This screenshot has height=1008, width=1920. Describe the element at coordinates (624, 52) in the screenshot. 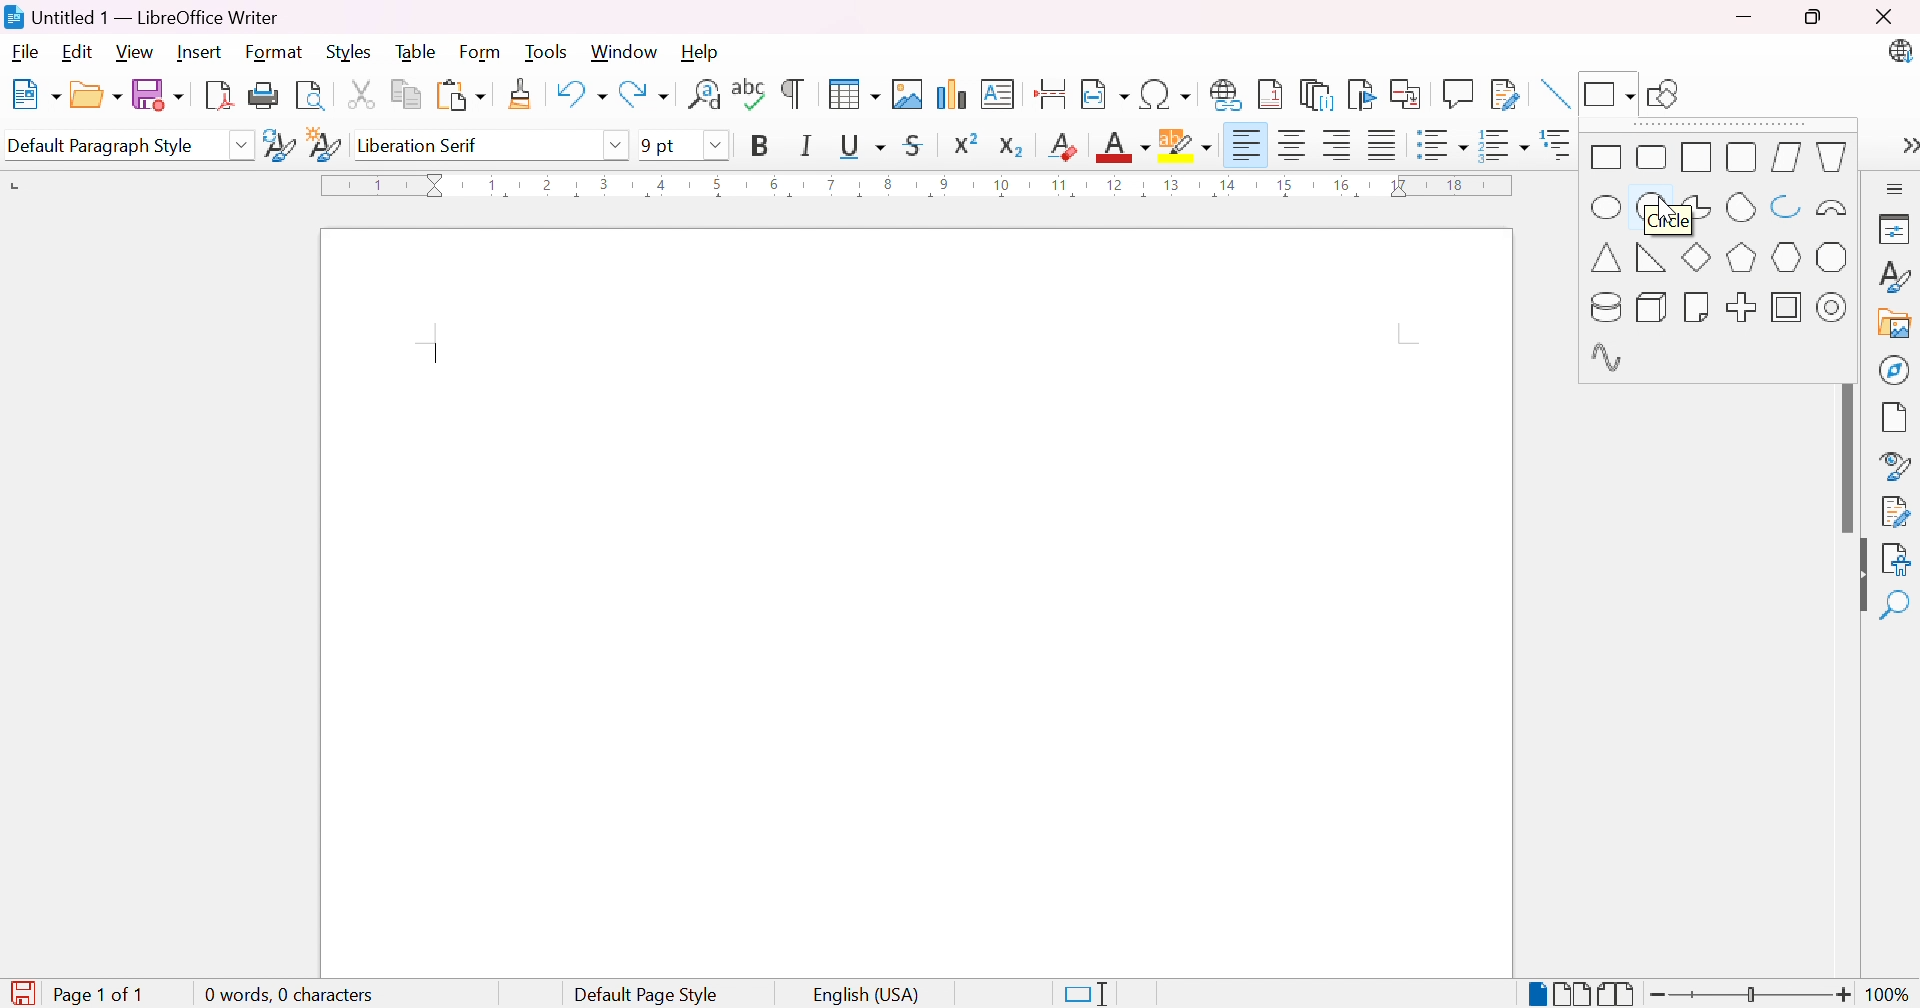

I see `Window` at that location.